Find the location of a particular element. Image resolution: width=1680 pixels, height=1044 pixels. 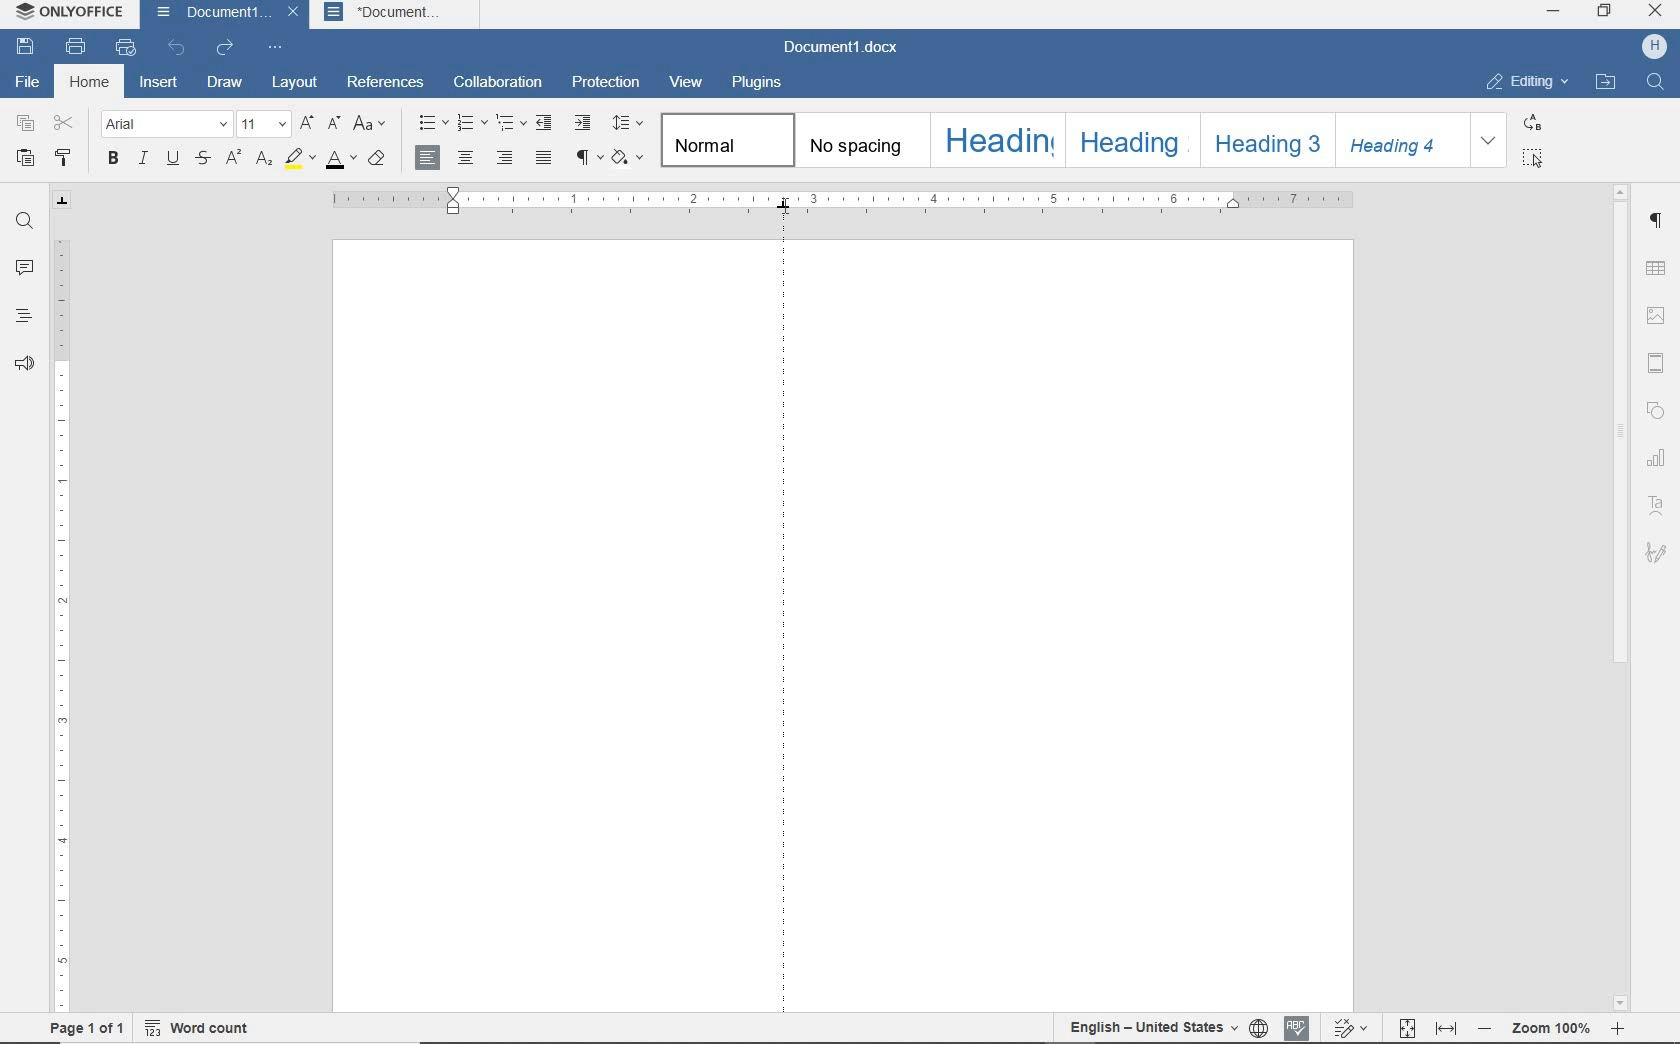

CUT is located at coordinates (62, 123).